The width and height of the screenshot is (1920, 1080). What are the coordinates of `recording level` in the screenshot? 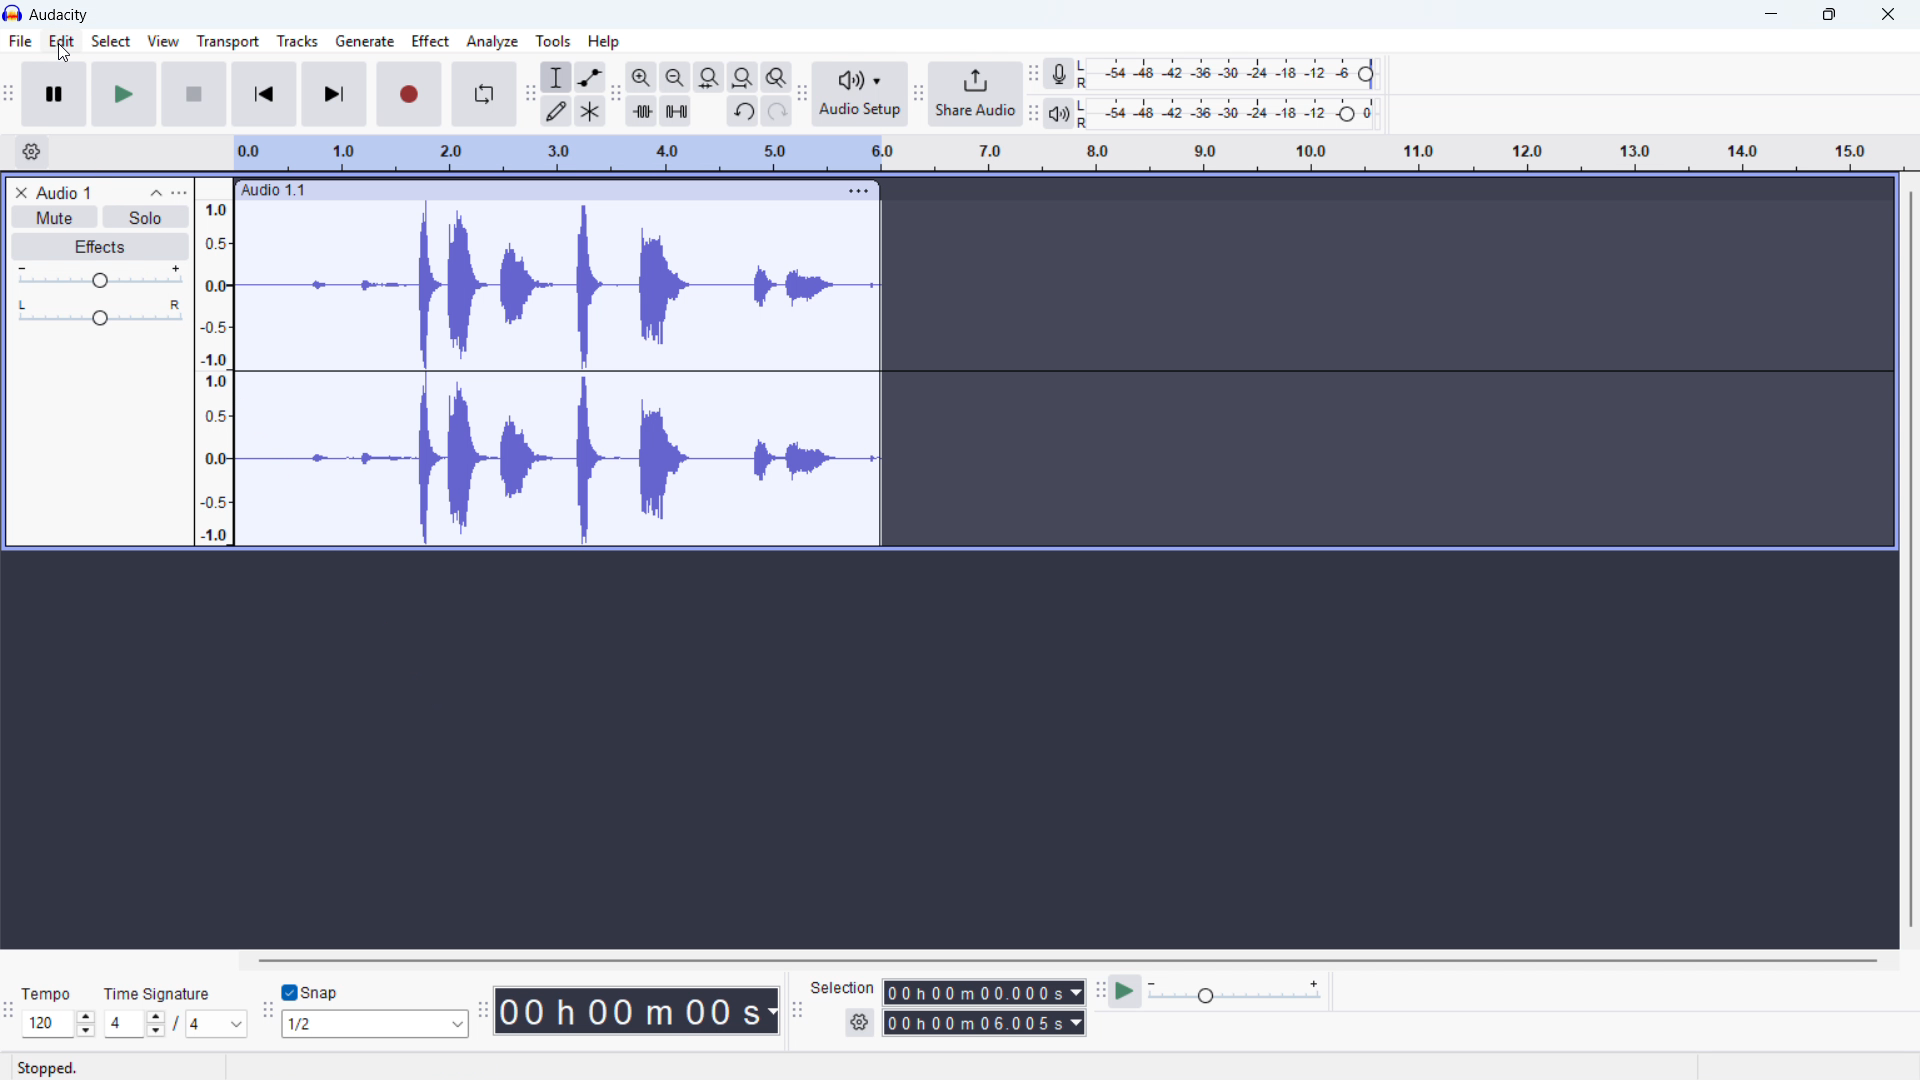 It's located at (1232, 74).